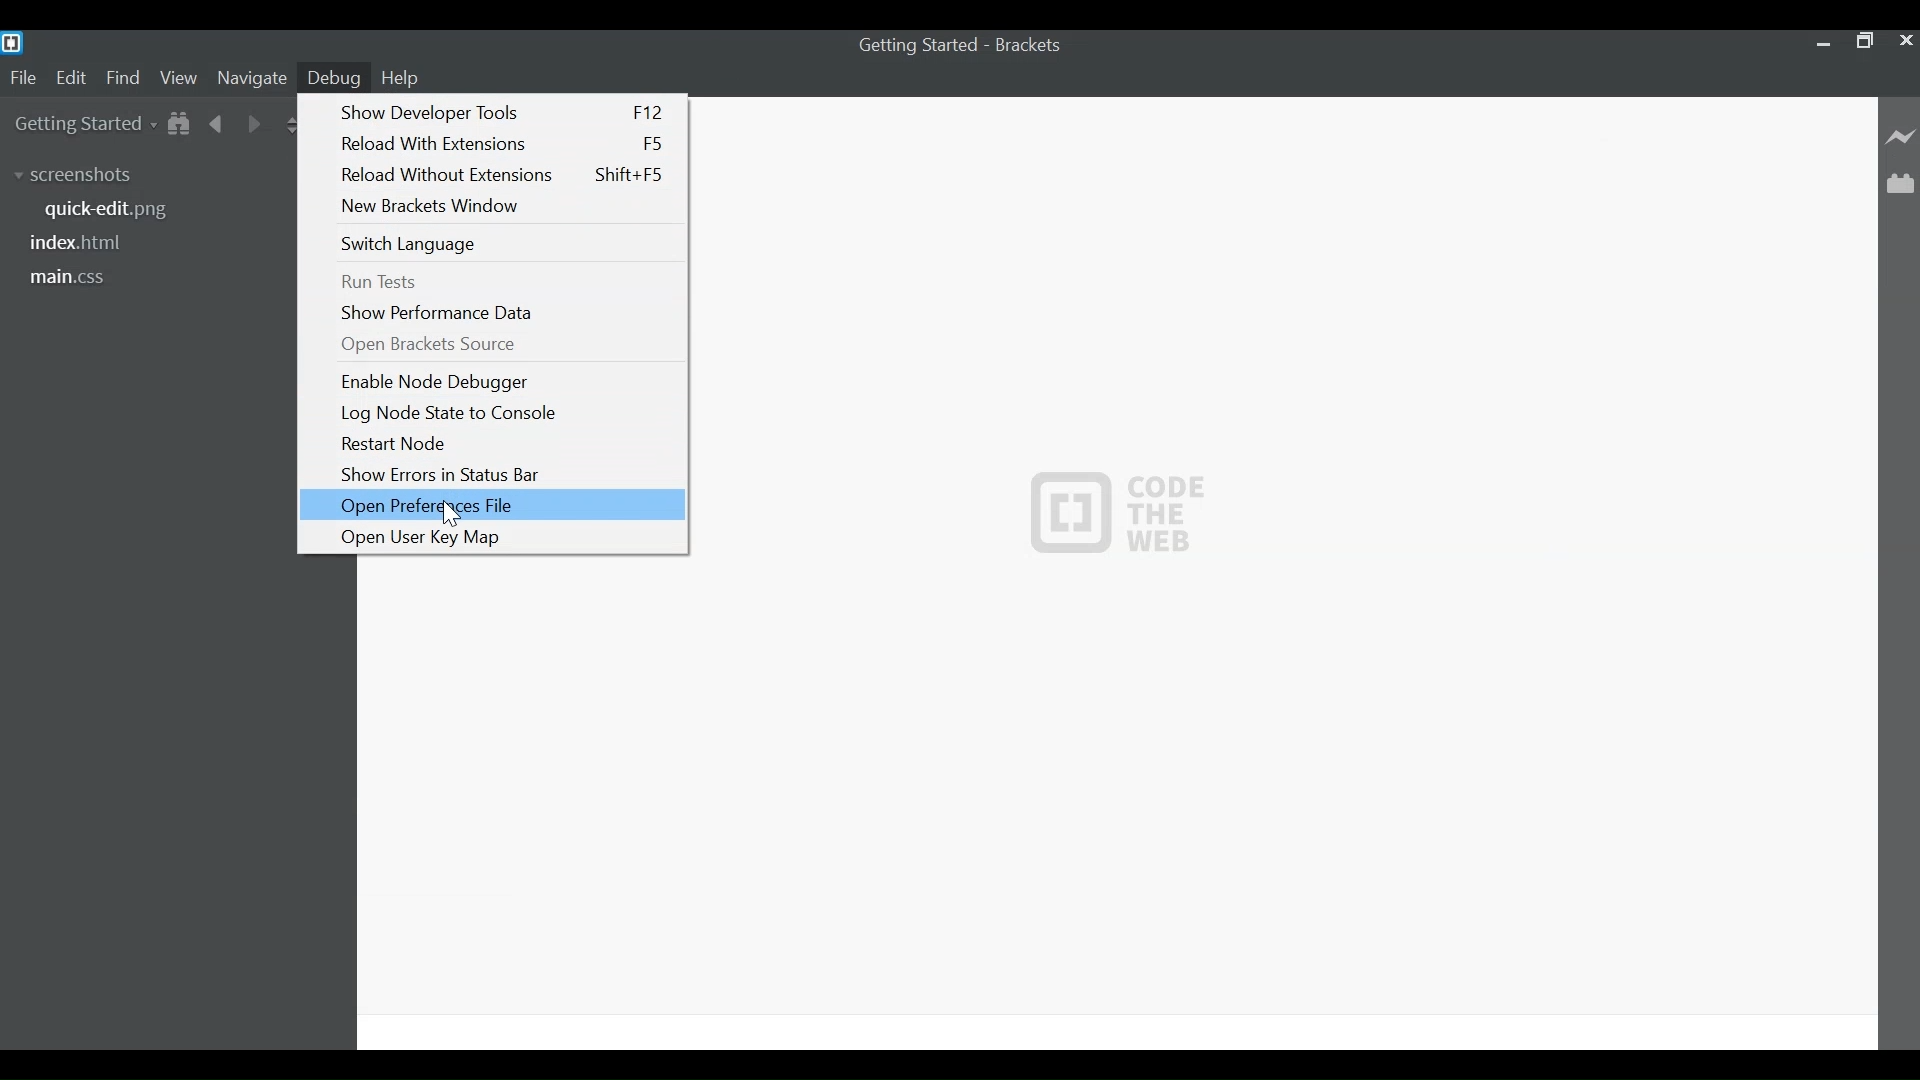 This screenshot has height=1080, width=1920. I want to click on Run Tests, so click(502, 284).